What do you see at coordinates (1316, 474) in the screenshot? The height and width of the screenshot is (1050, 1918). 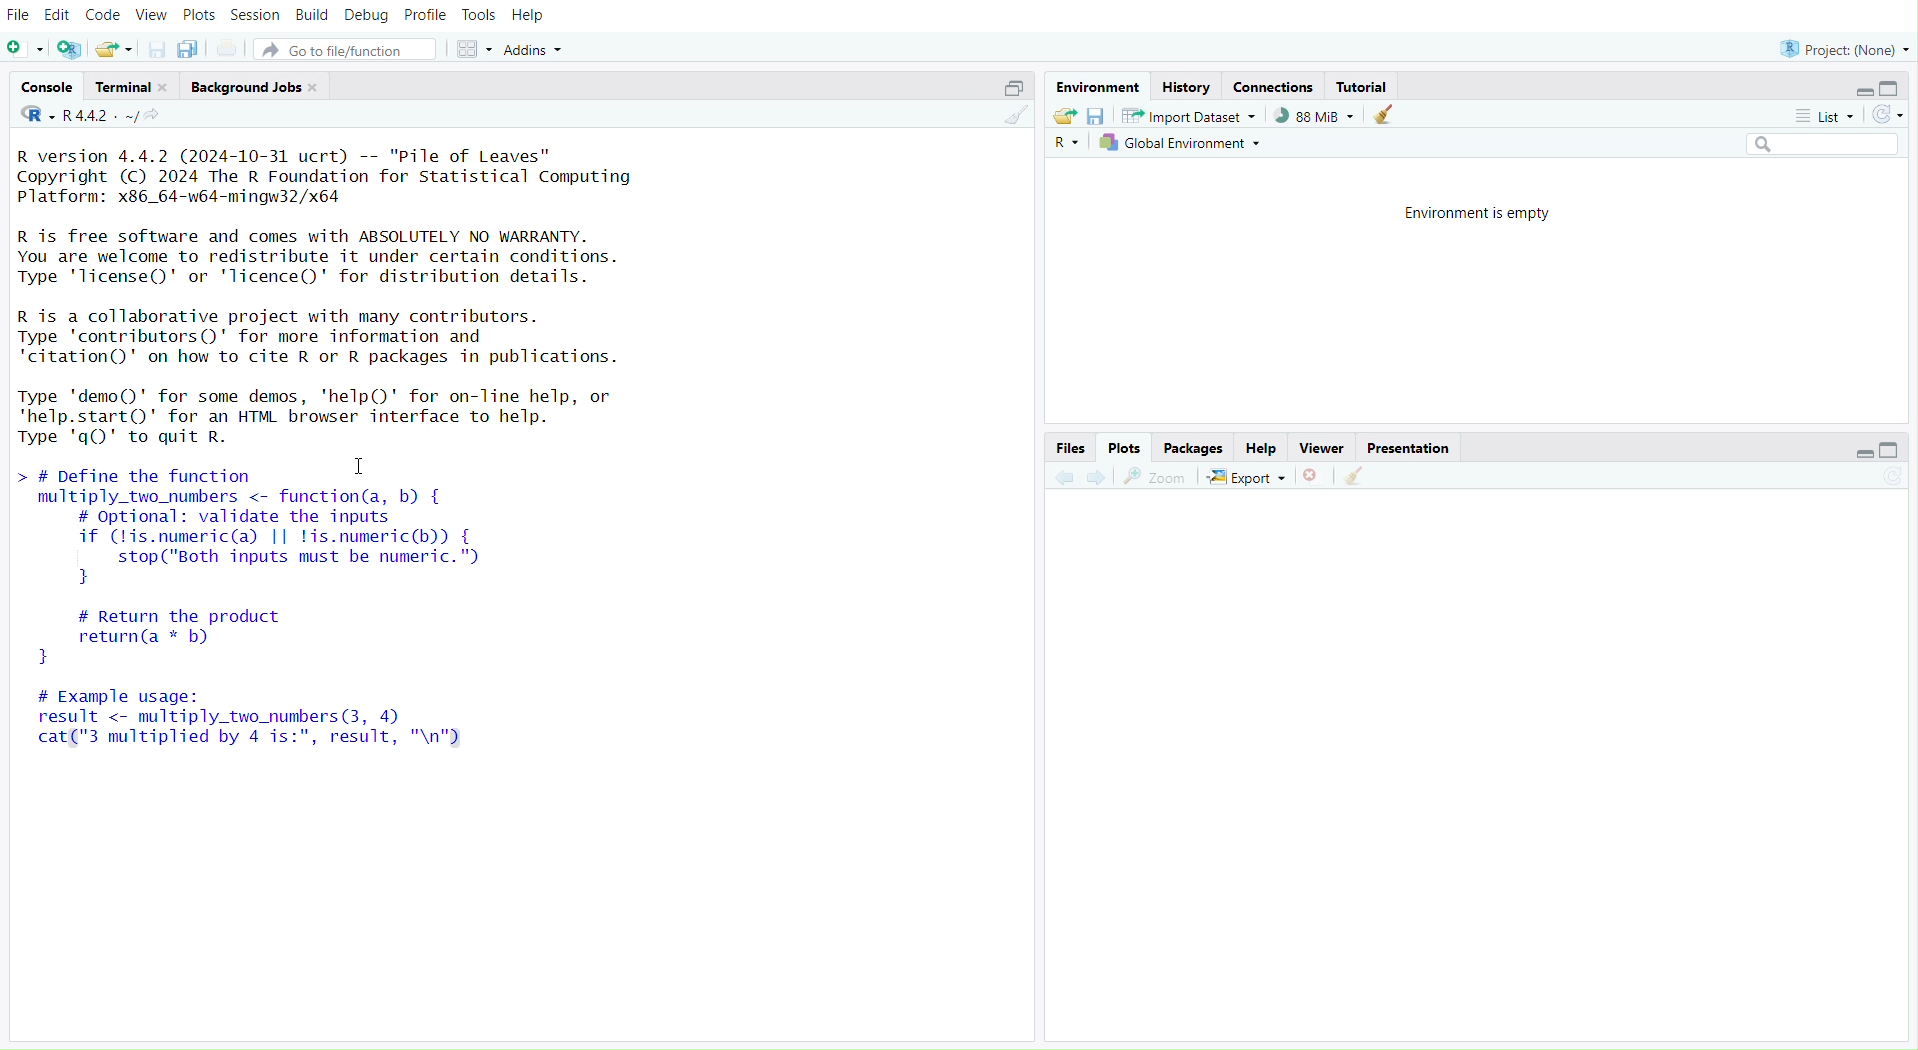 I see `Close` at bounding box center [1316, 474].